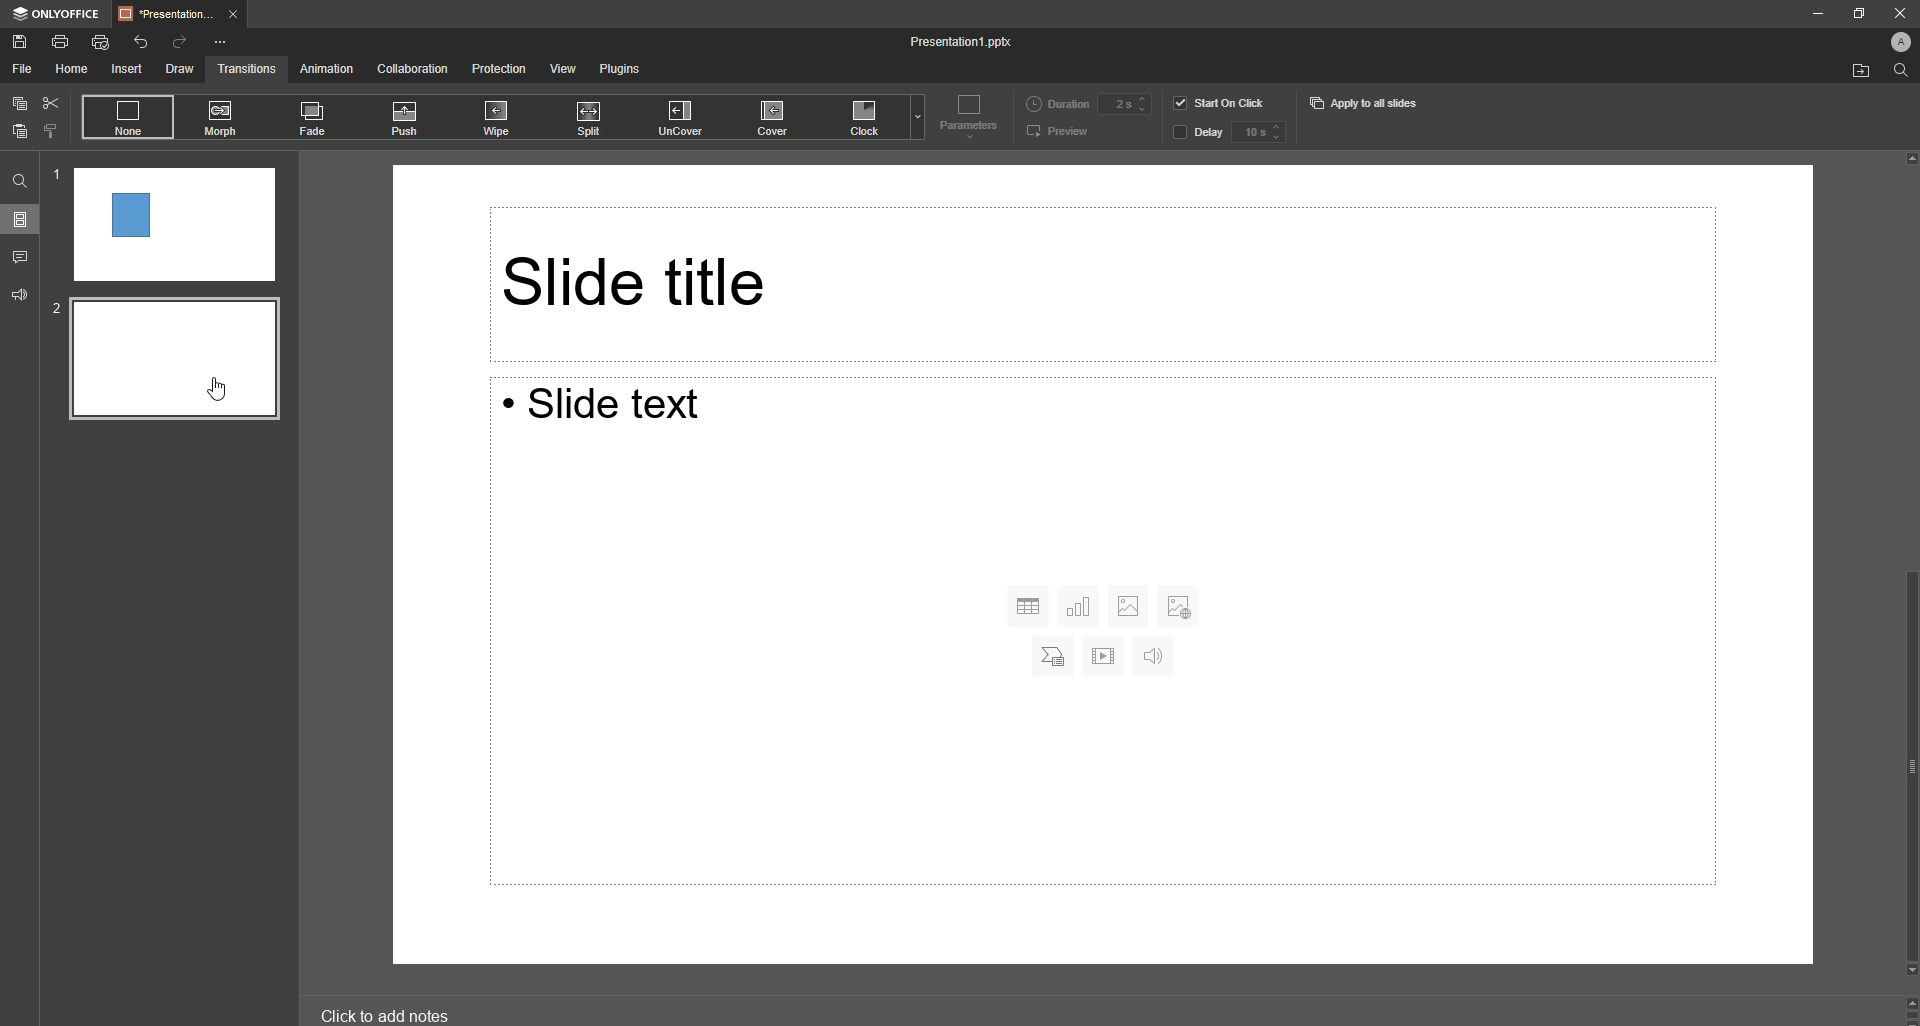  I want to click on Push, so click(404, 117).